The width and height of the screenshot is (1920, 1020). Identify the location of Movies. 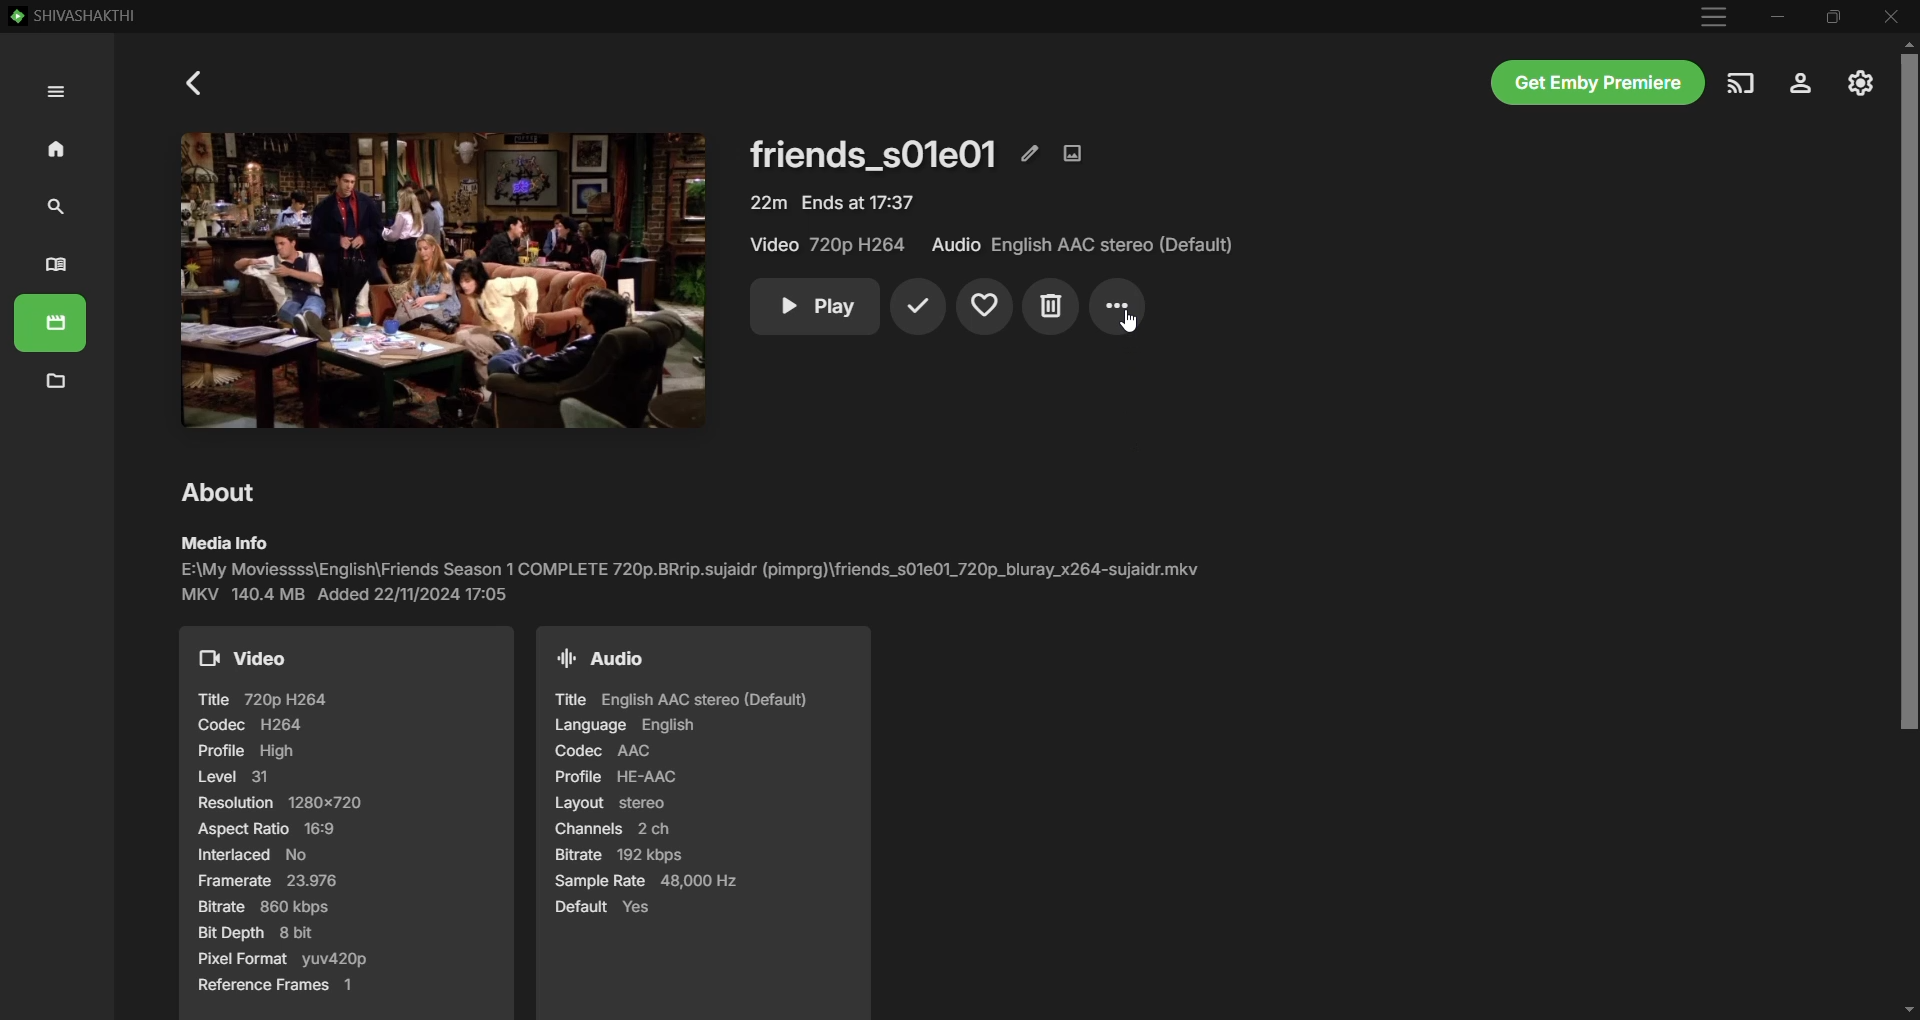
(52, 326).